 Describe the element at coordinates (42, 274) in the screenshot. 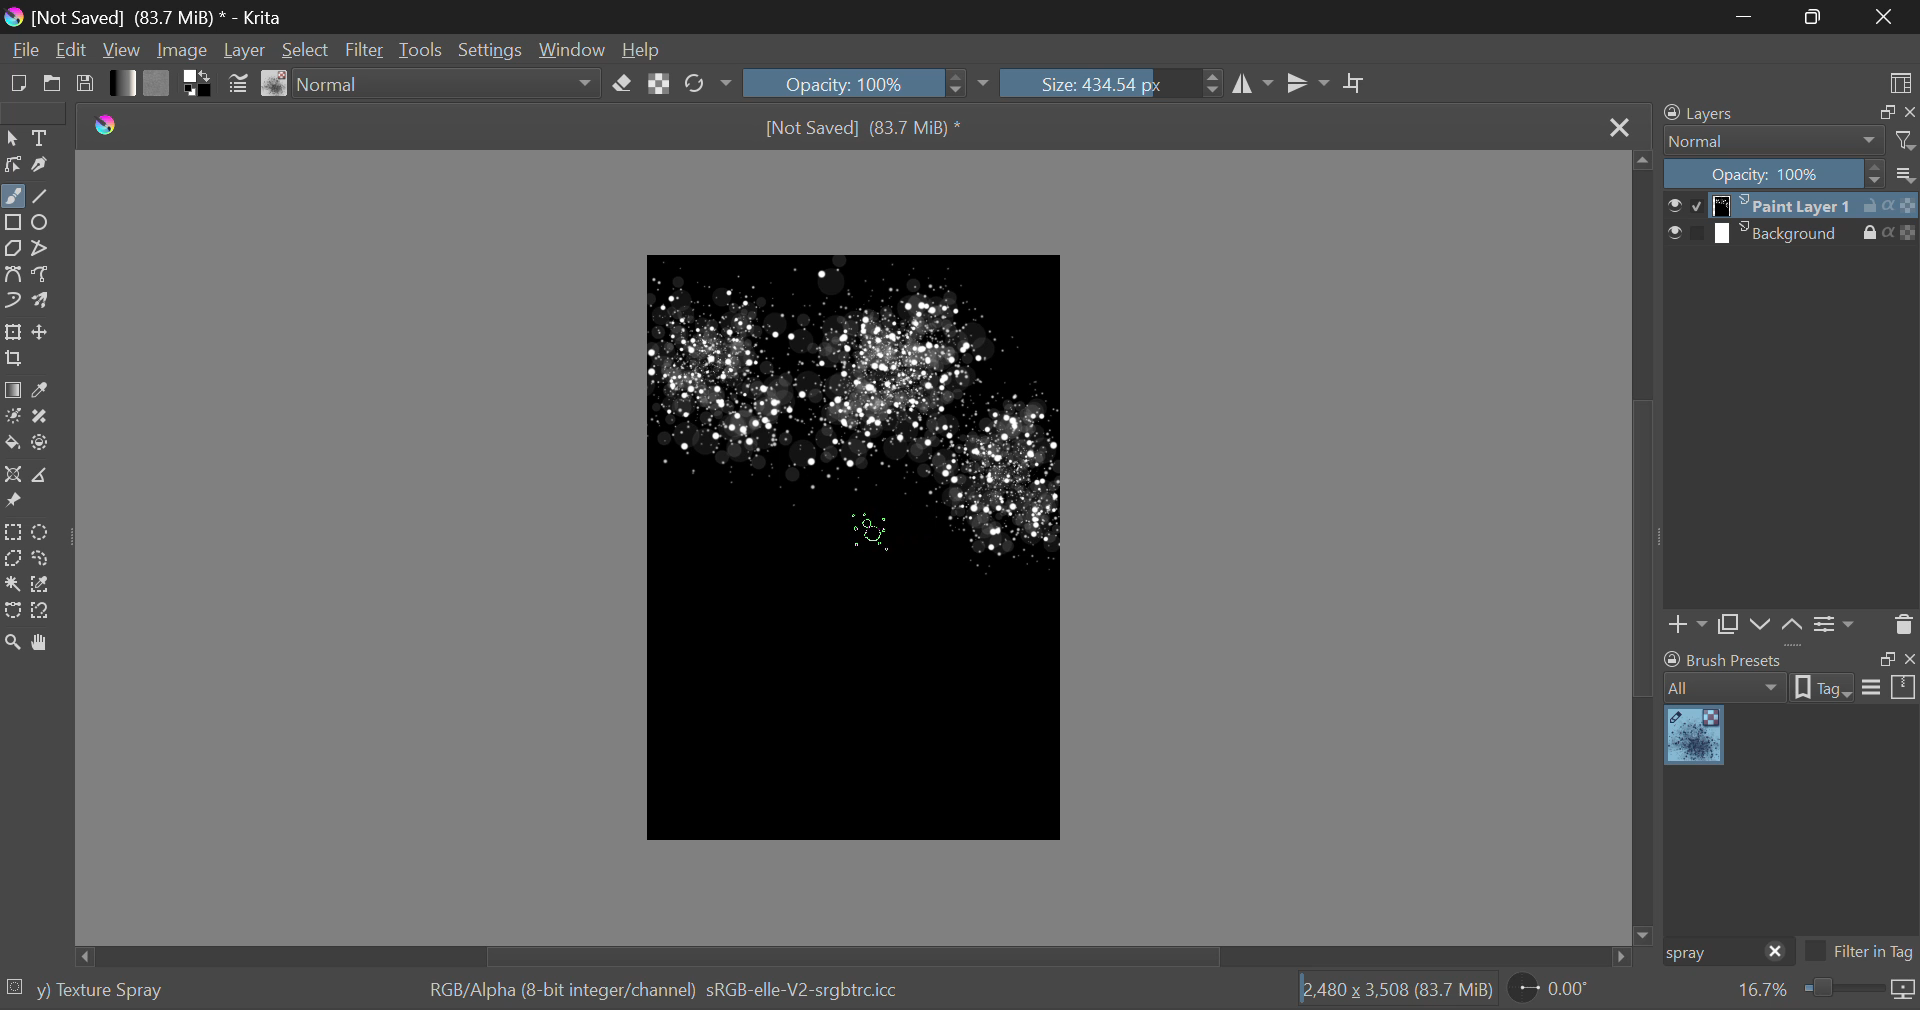

I see `Freehand Path Tool` at that location.